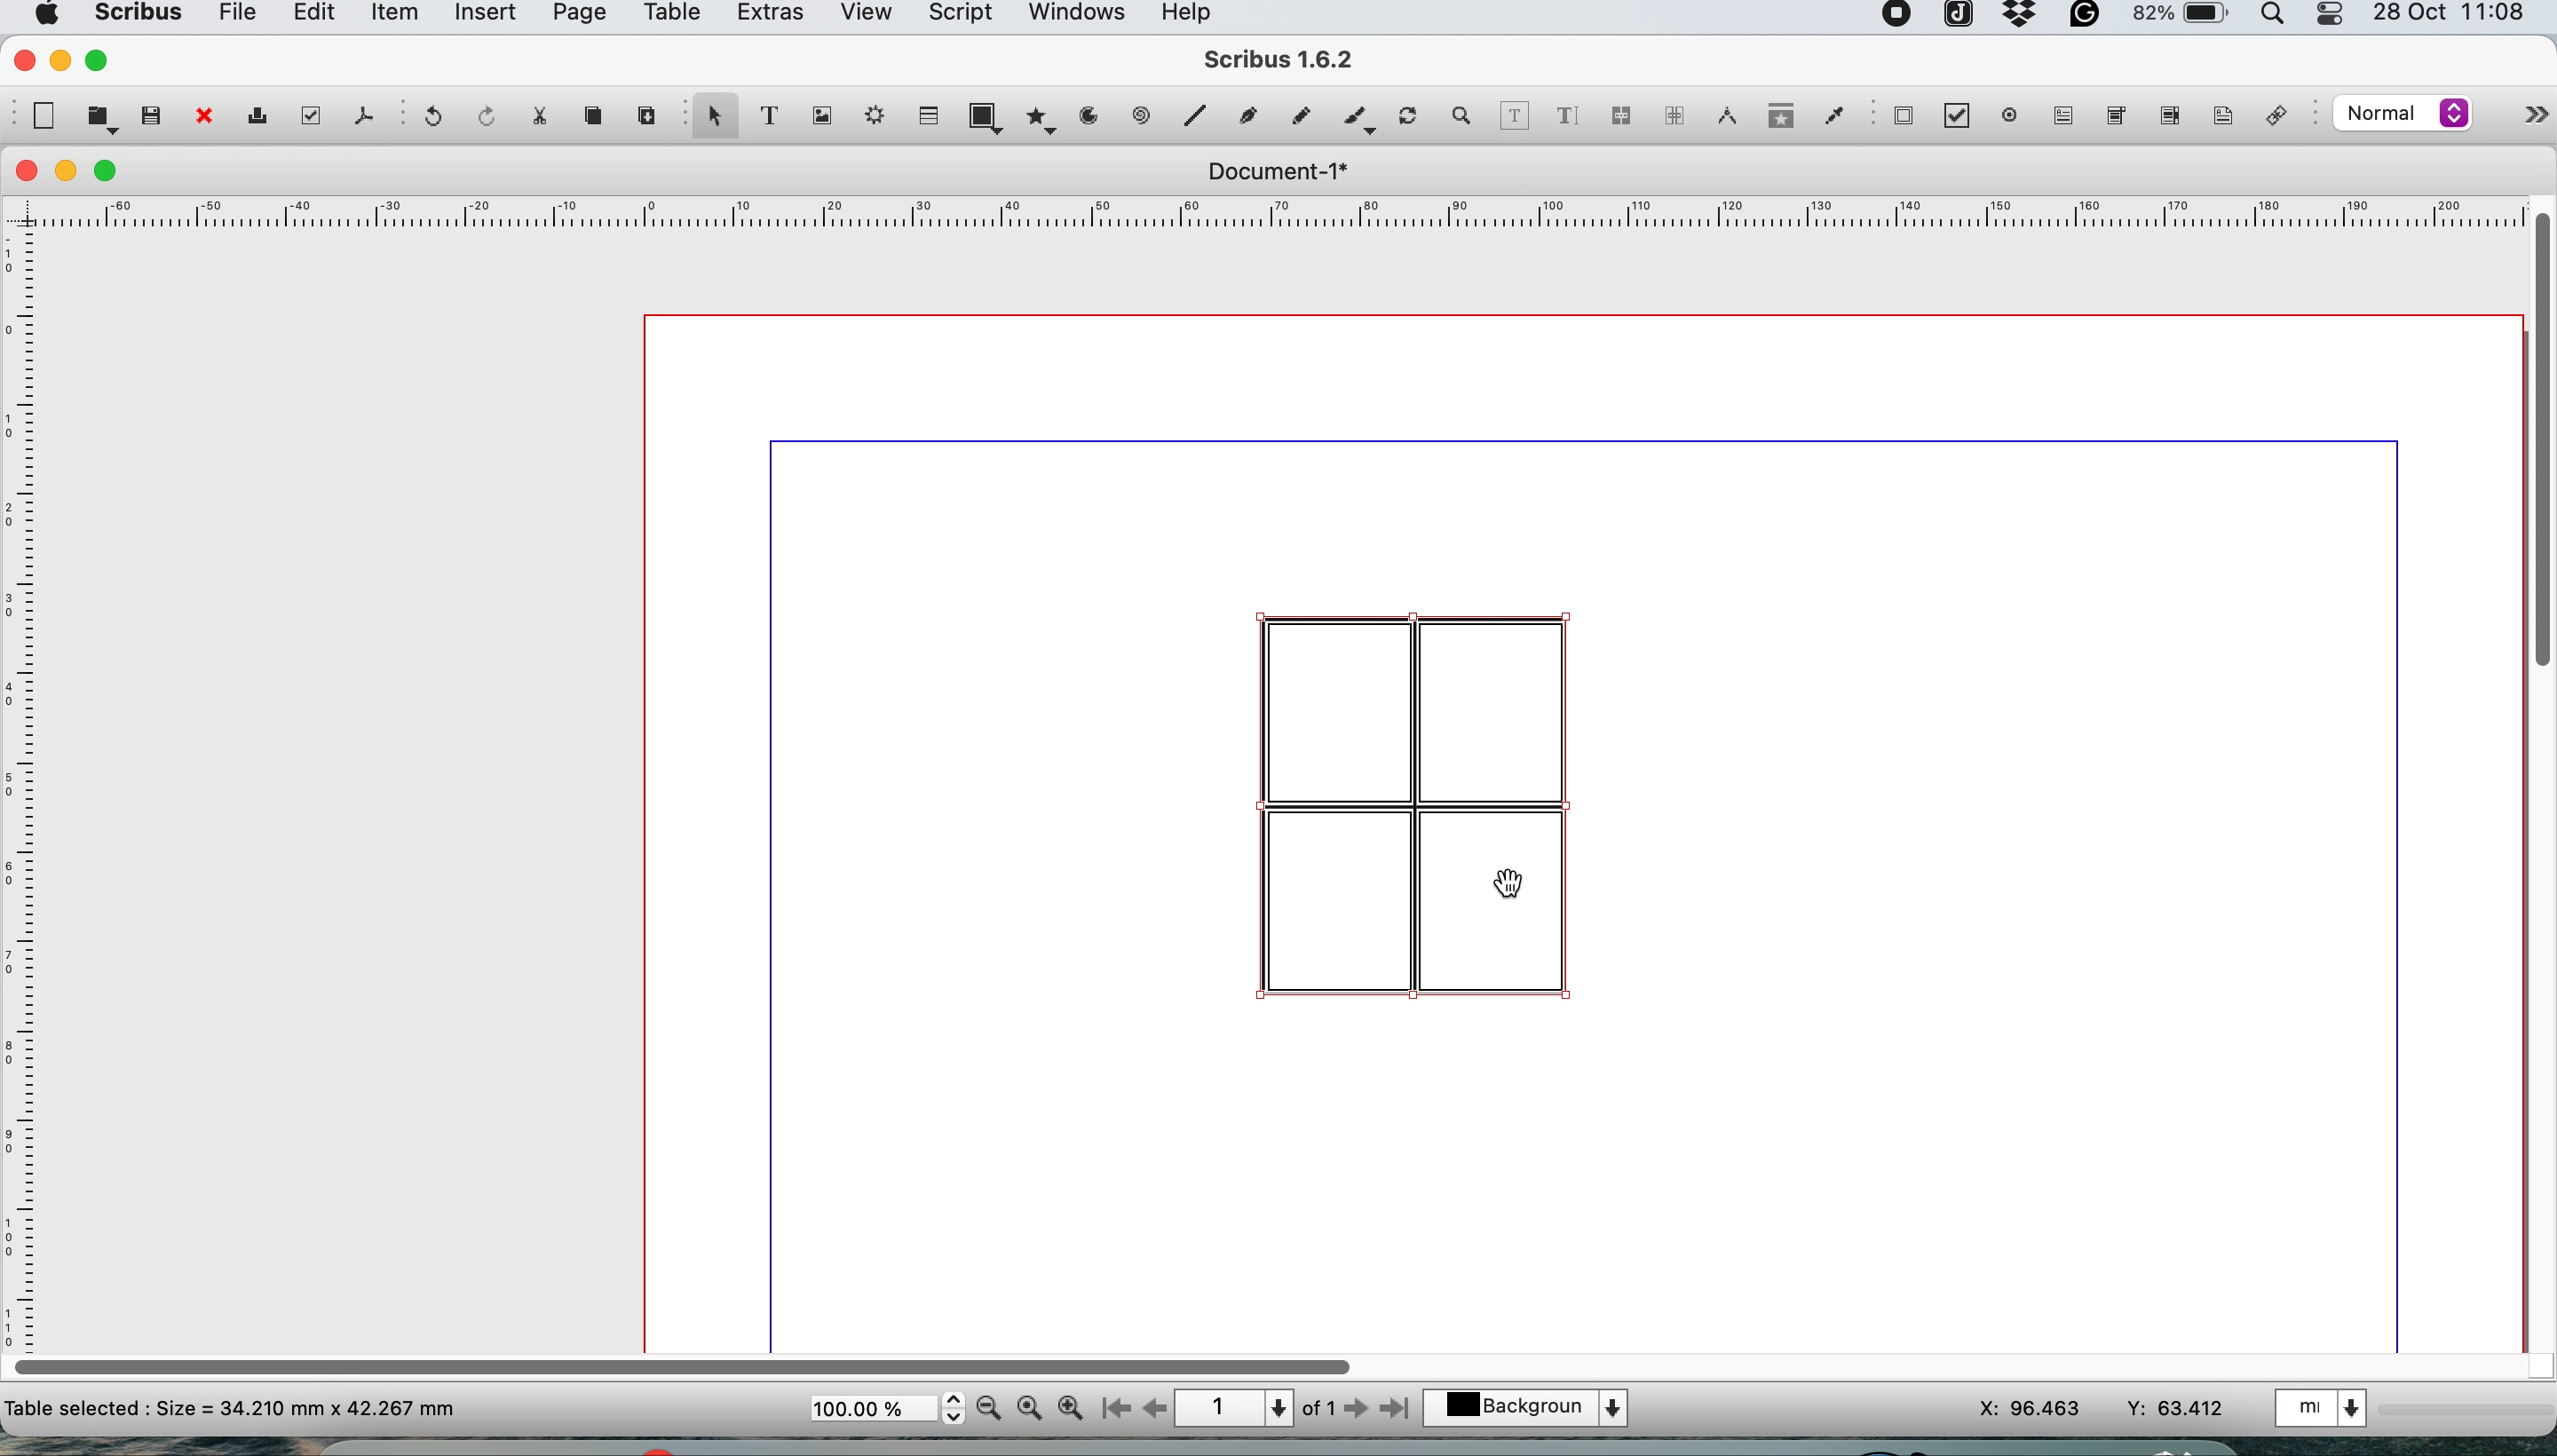 The image size is (2557, 1456). I want to click on undo, so click(429, 118).